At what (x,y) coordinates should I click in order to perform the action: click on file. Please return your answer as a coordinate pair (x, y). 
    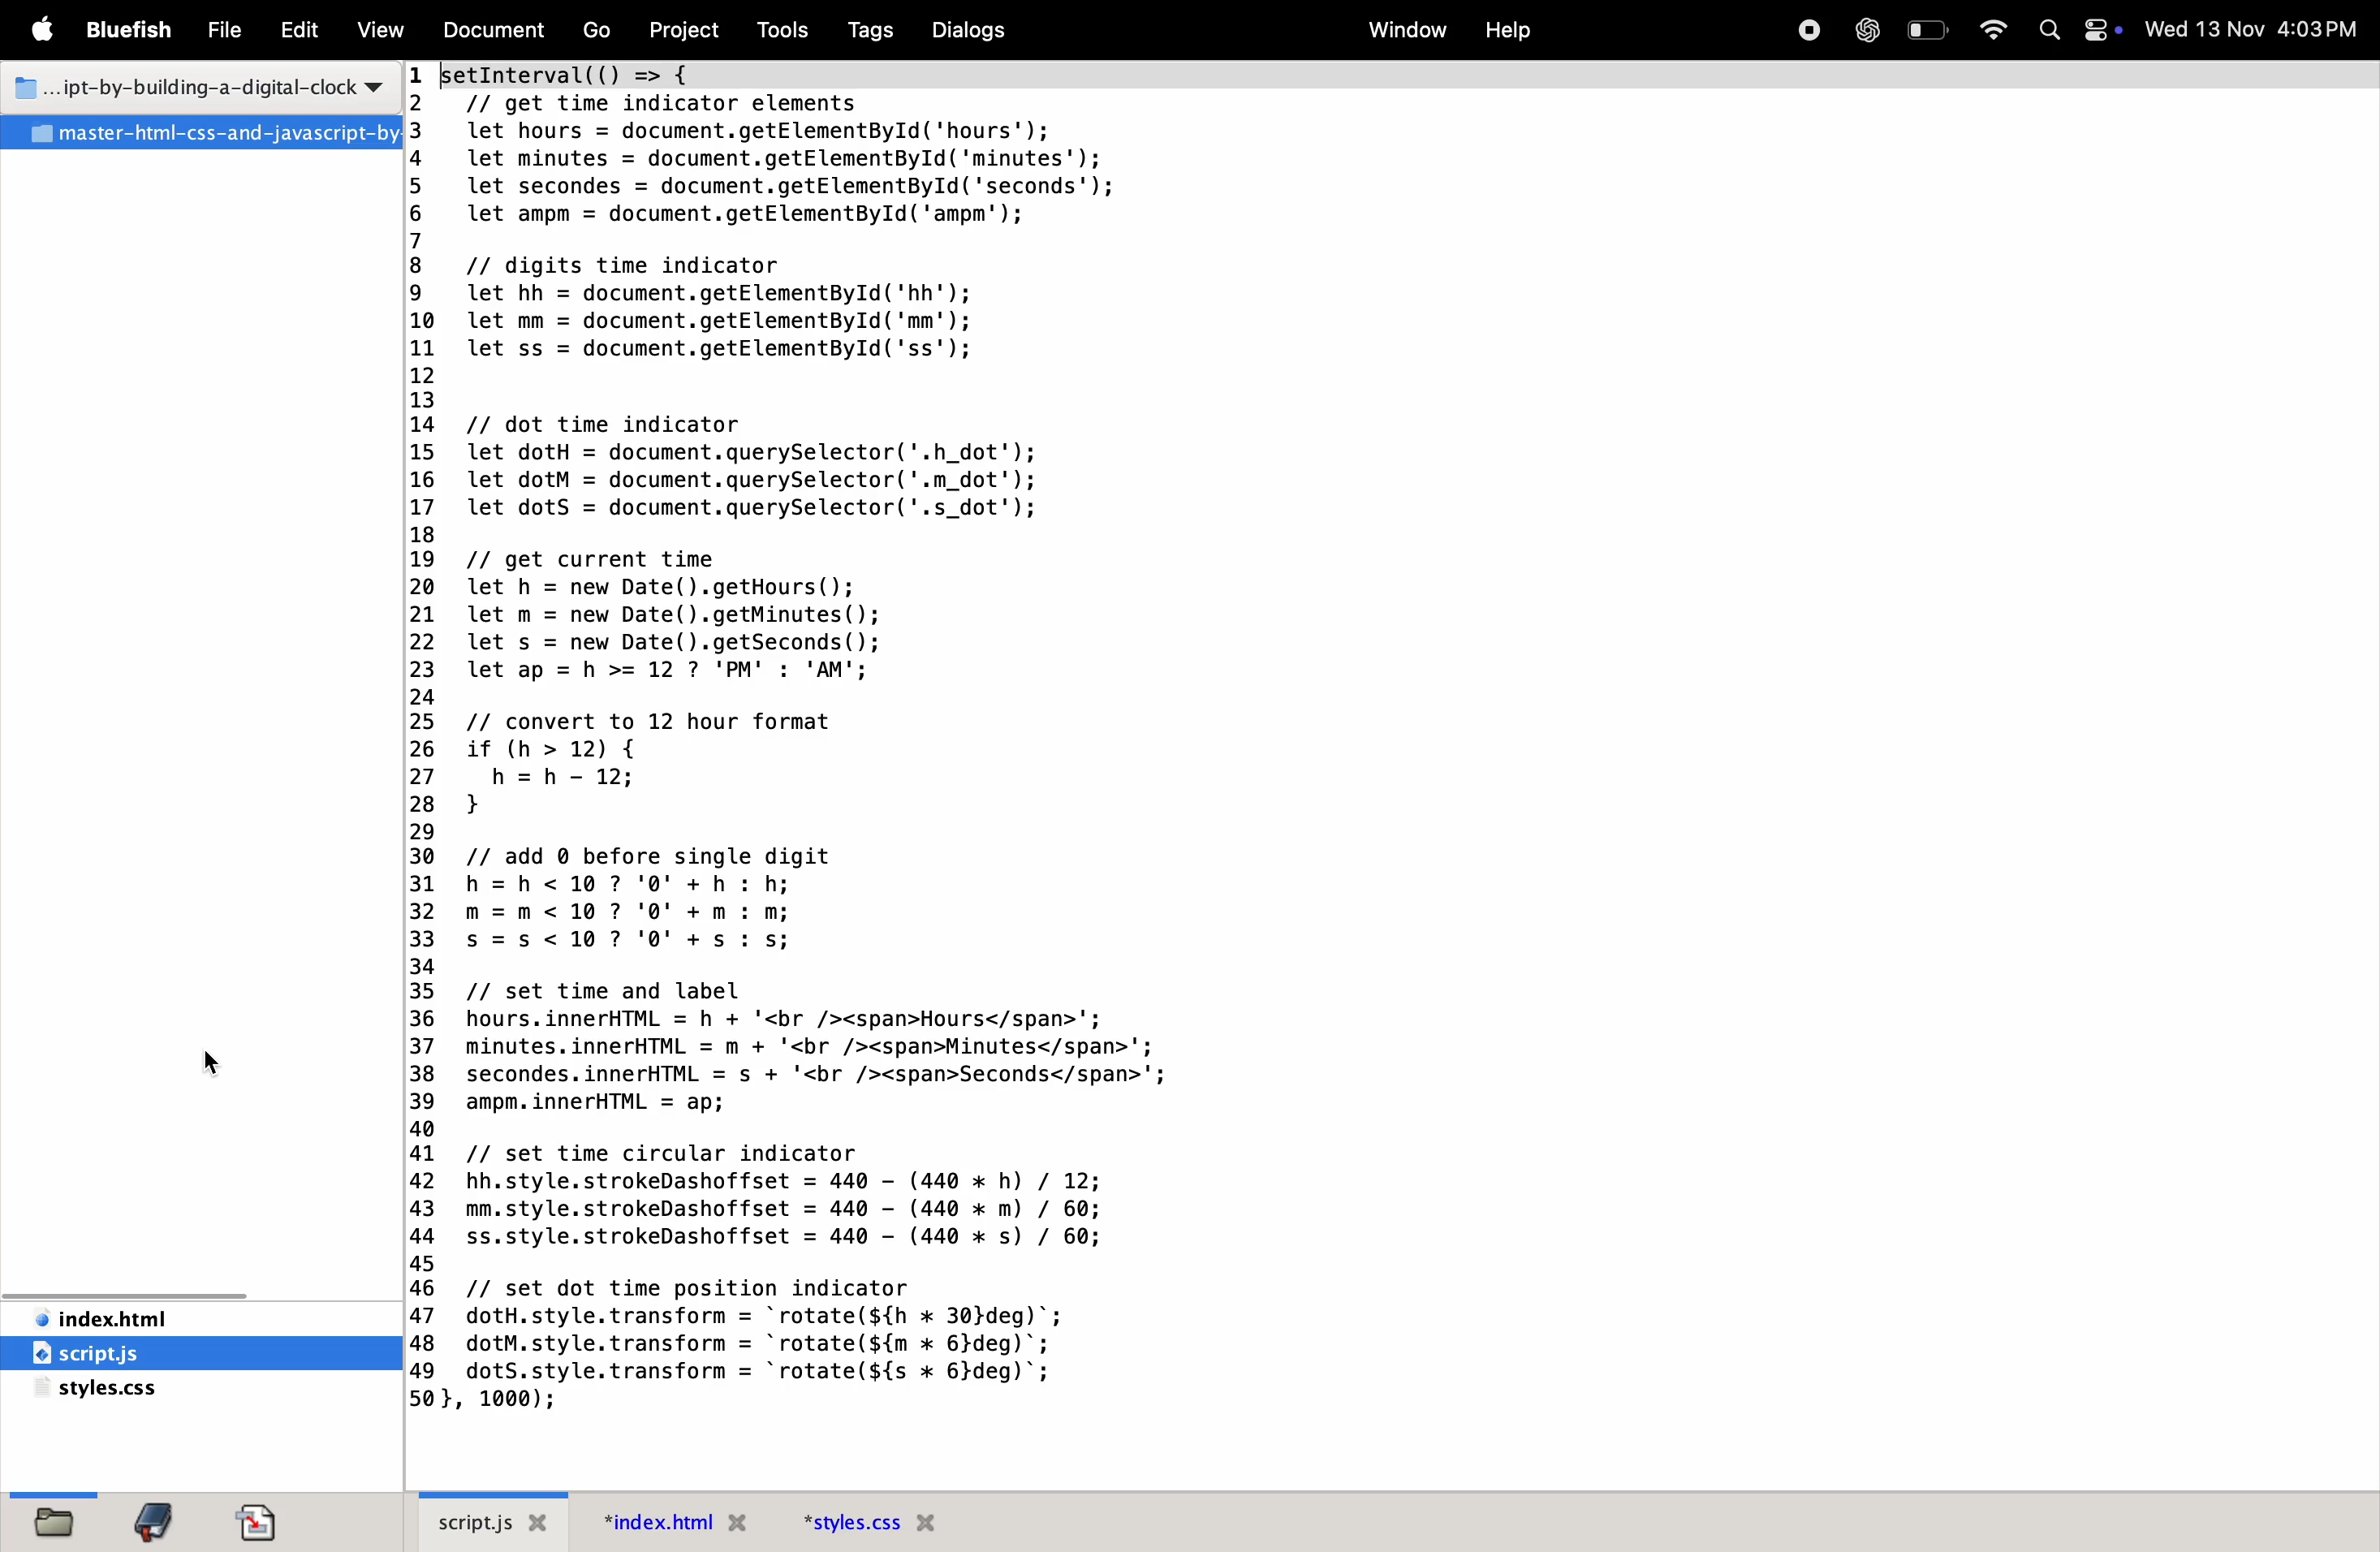
    Looking at the image, I should click on (52, 1520).